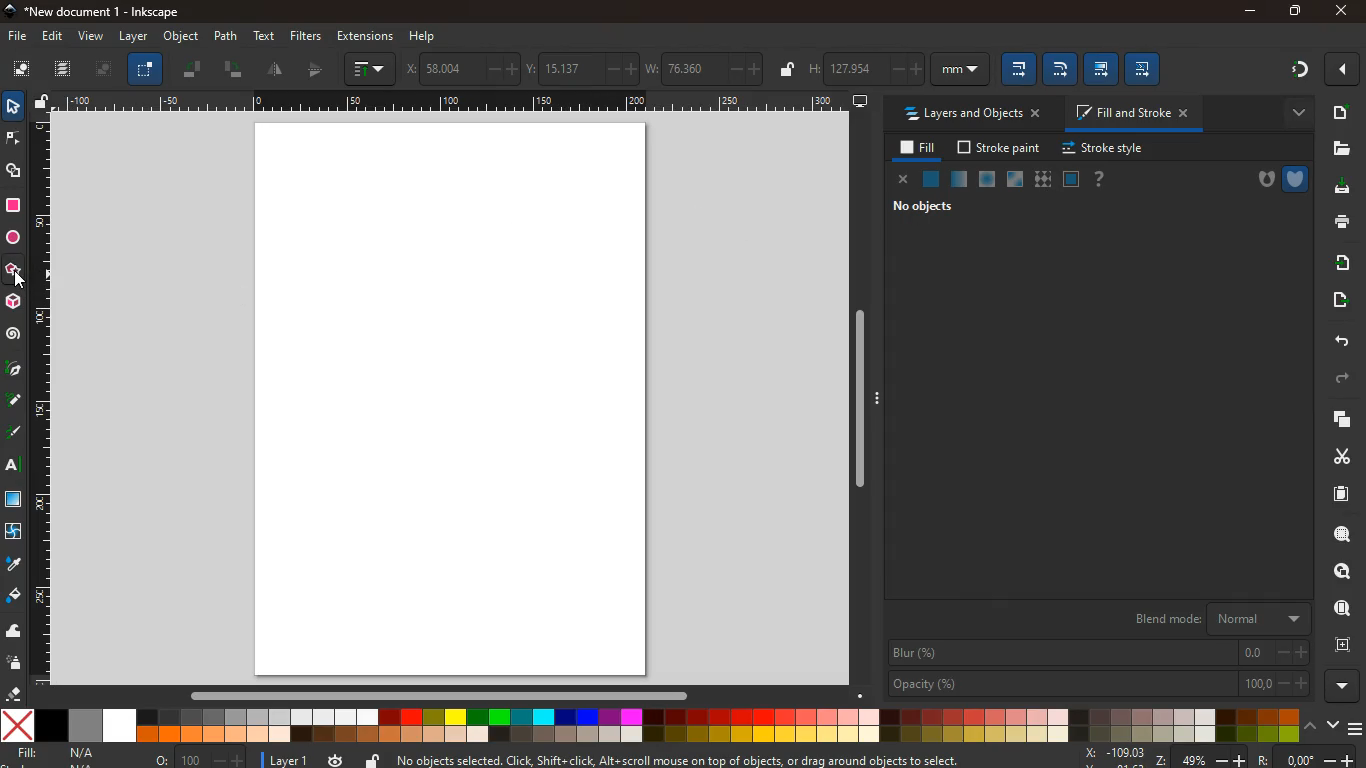 The width and height of the screenshot is (1366, 768). I want to click on Worksheet, so click(452, 400).